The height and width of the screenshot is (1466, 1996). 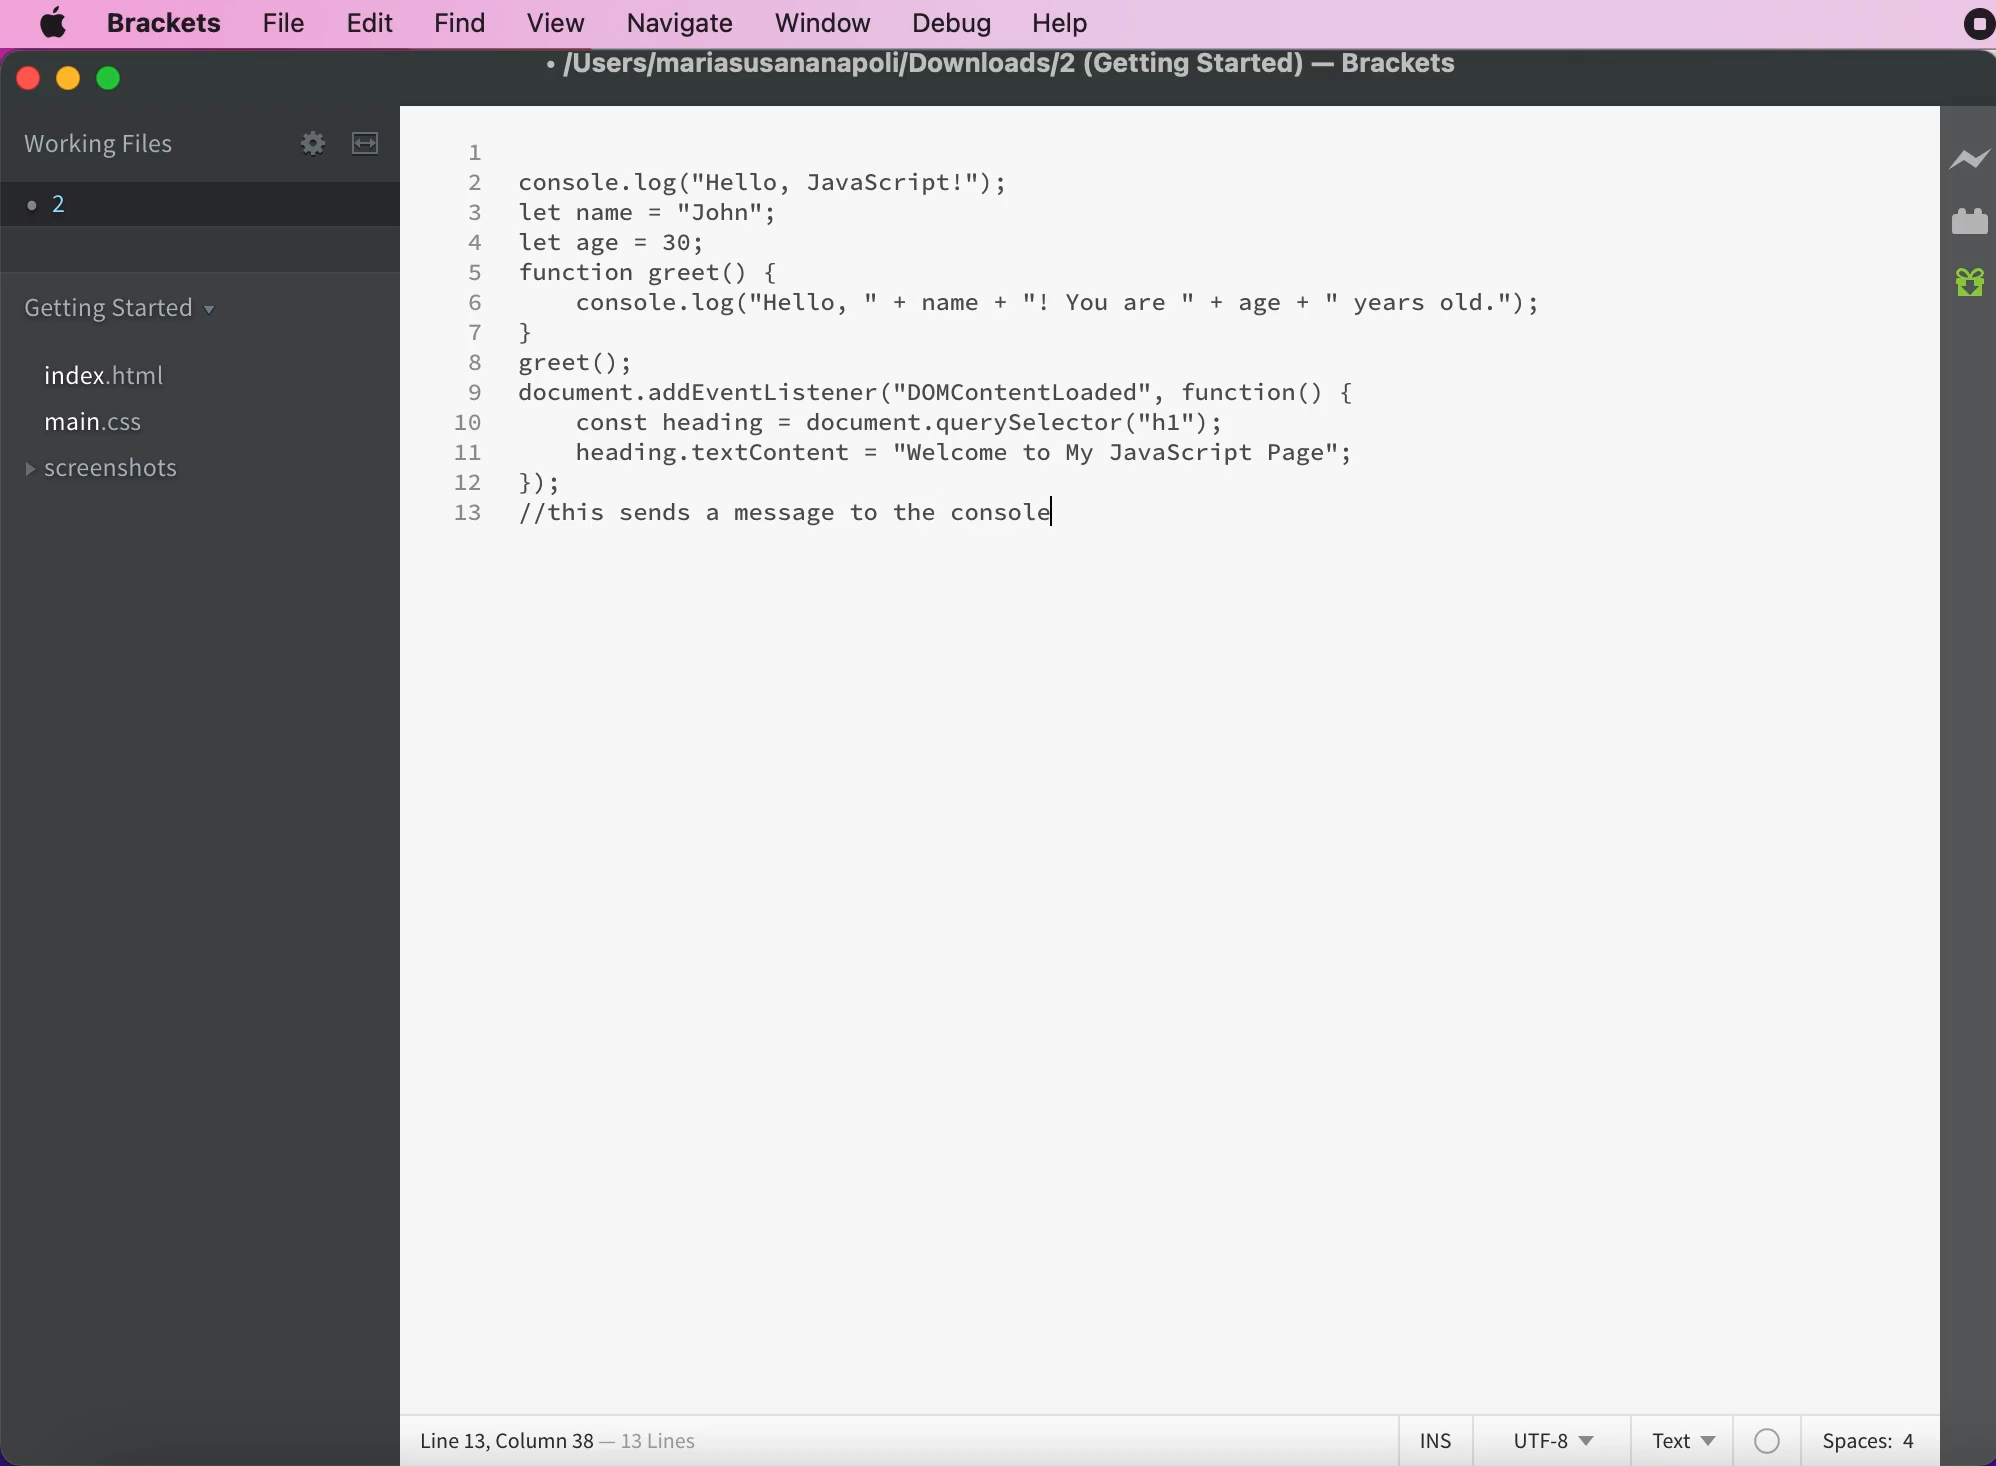 What do you see at coordinates (136, 469) in the screenshot?
I see `screenshots` at bounding box center [136, 469].